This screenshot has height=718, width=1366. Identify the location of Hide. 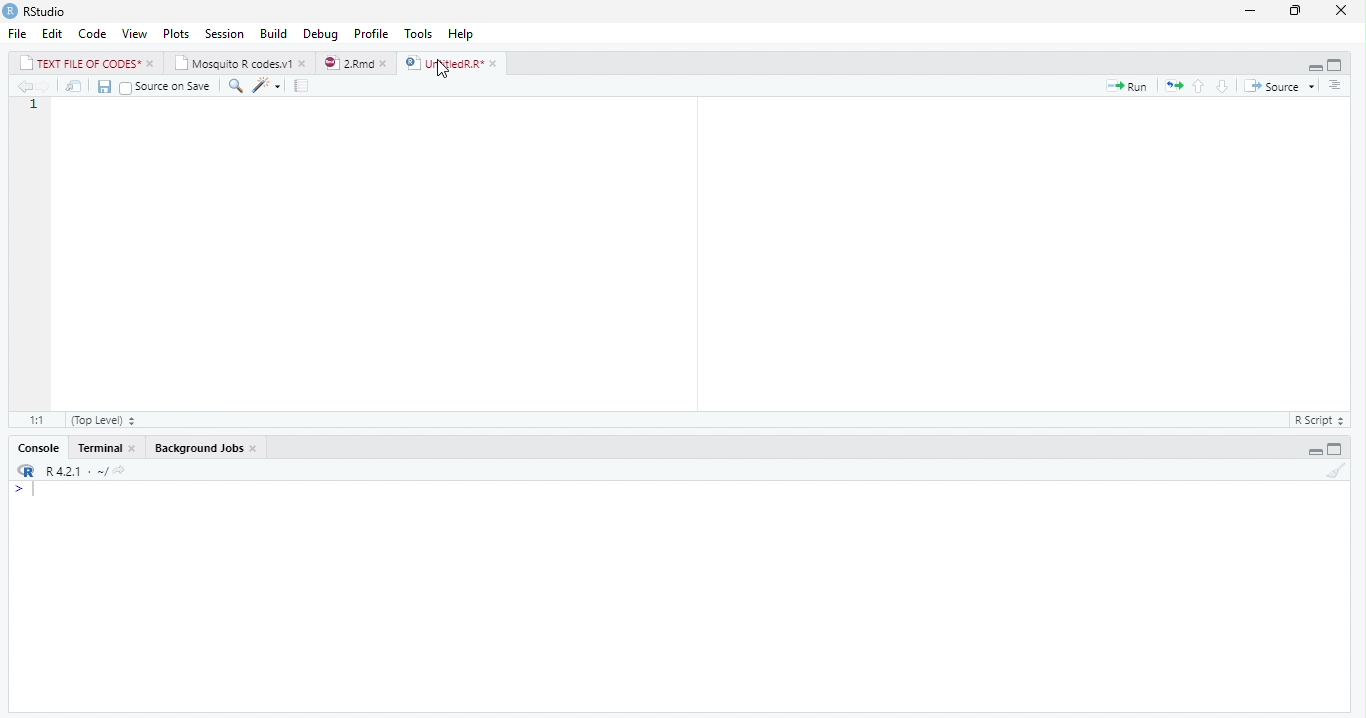
(1313, 449).